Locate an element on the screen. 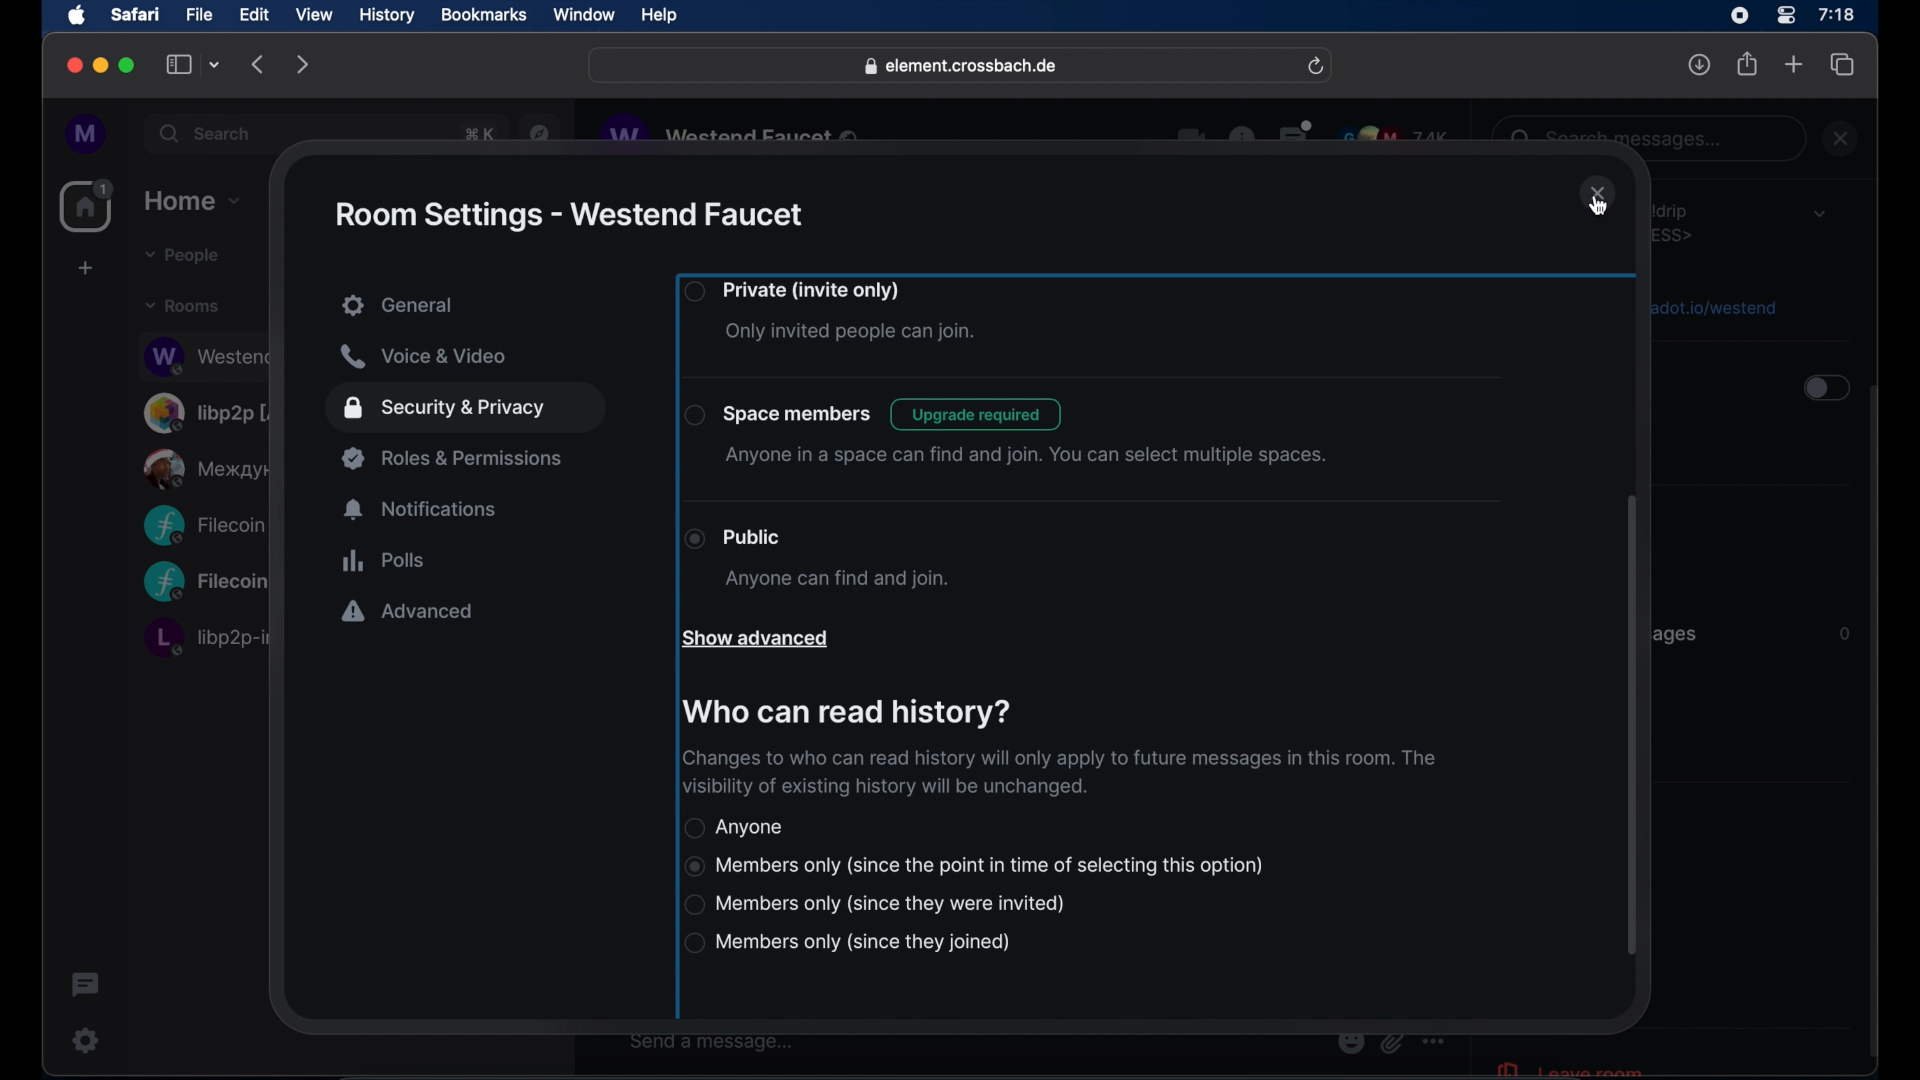 The width and height of the screenshot is (1920, 1080). anyone is located at coordinates (736, 827).